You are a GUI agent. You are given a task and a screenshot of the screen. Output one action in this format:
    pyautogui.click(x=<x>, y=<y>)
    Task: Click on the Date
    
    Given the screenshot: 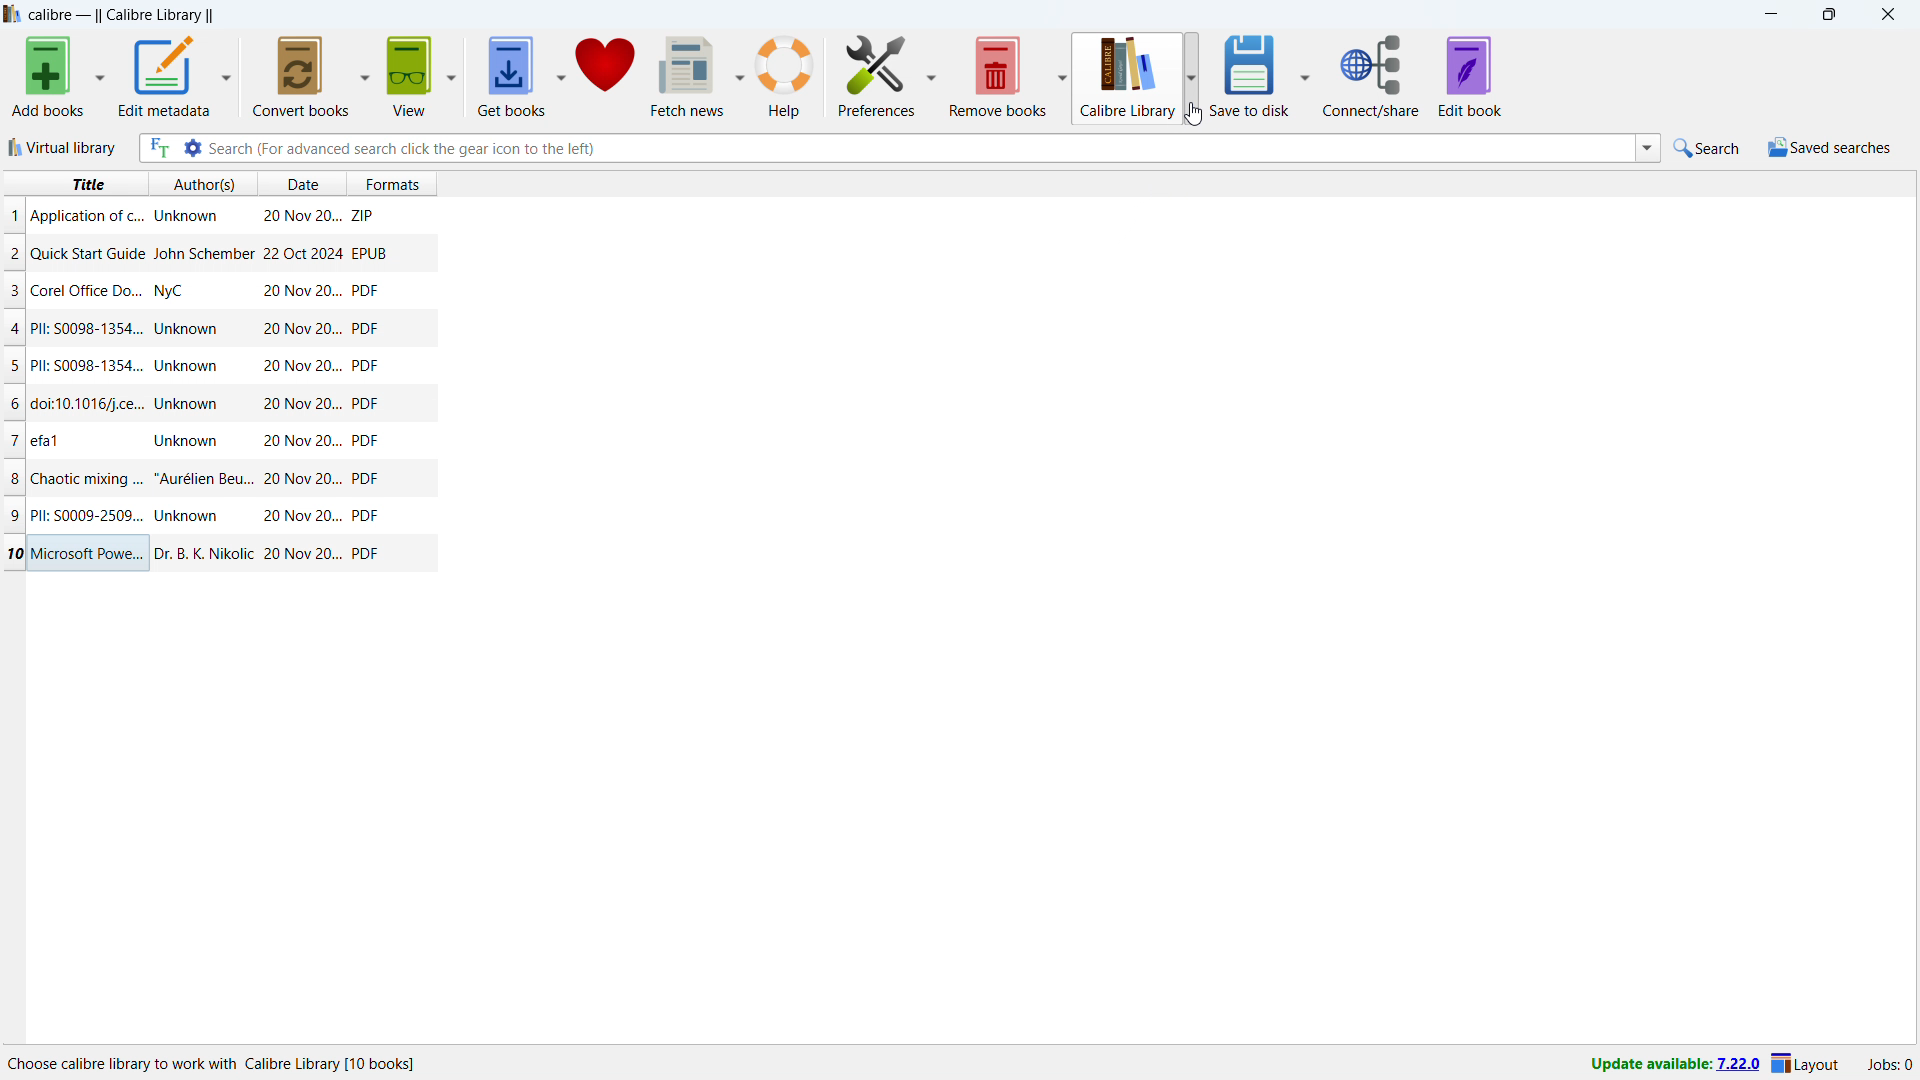 What is the action you would take?
    pyautogui.click(x=302, y=218)
    